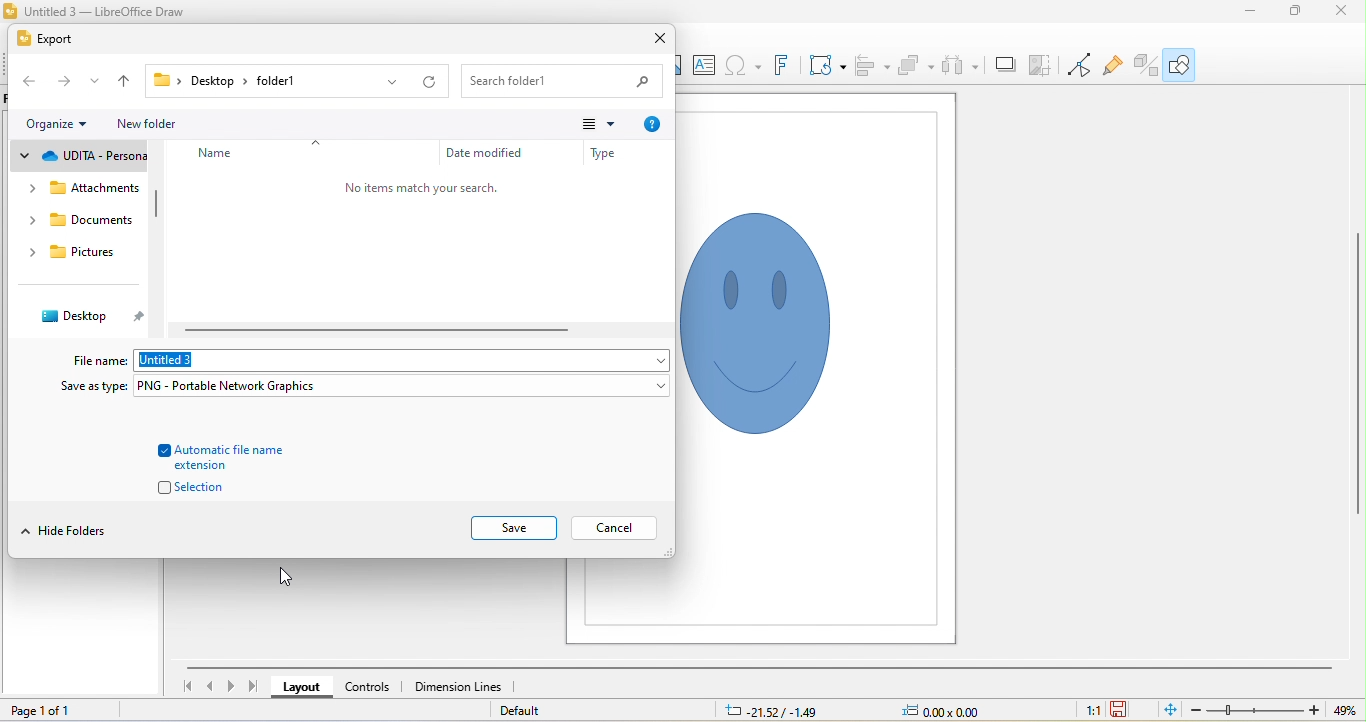 The image size is (1366, 722). Describe the element at coordinates (484, 153) in the screenshot. I see `date modified` at that location.